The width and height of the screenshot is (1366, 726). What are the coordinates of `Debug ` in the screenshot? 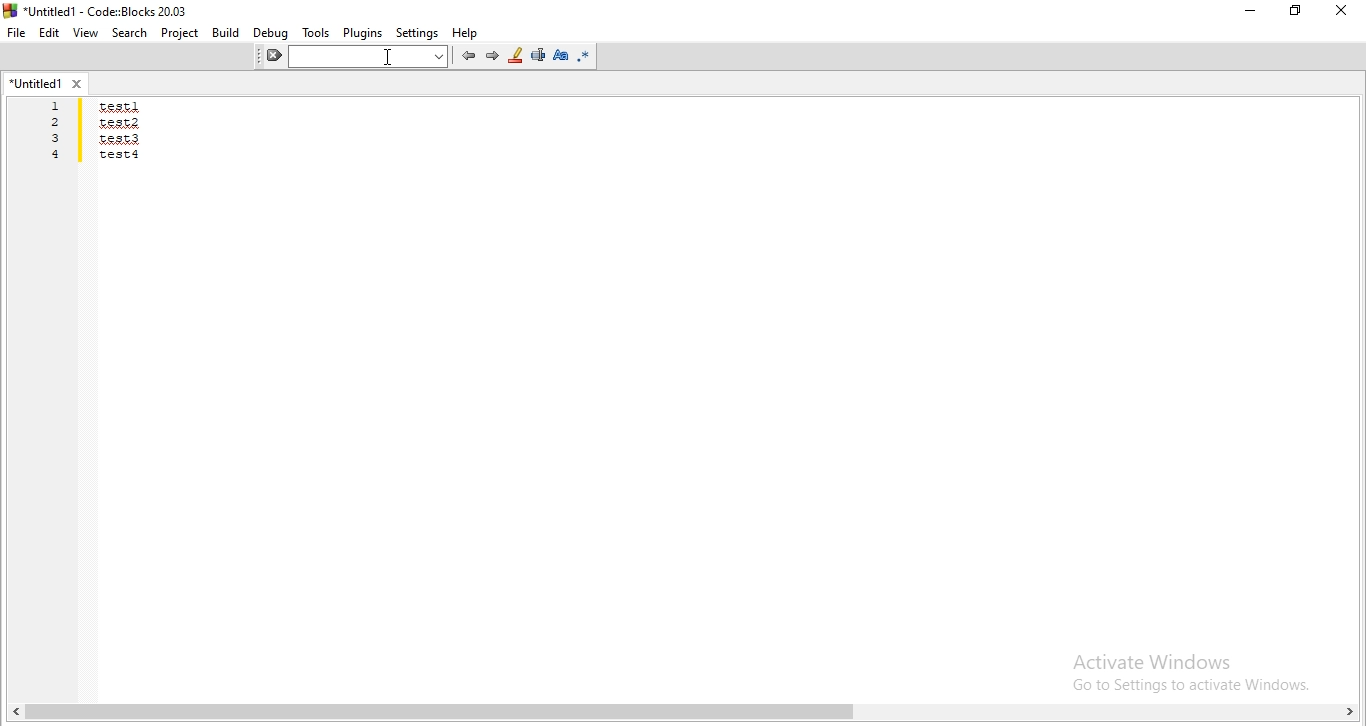 It's located at (268, 33).